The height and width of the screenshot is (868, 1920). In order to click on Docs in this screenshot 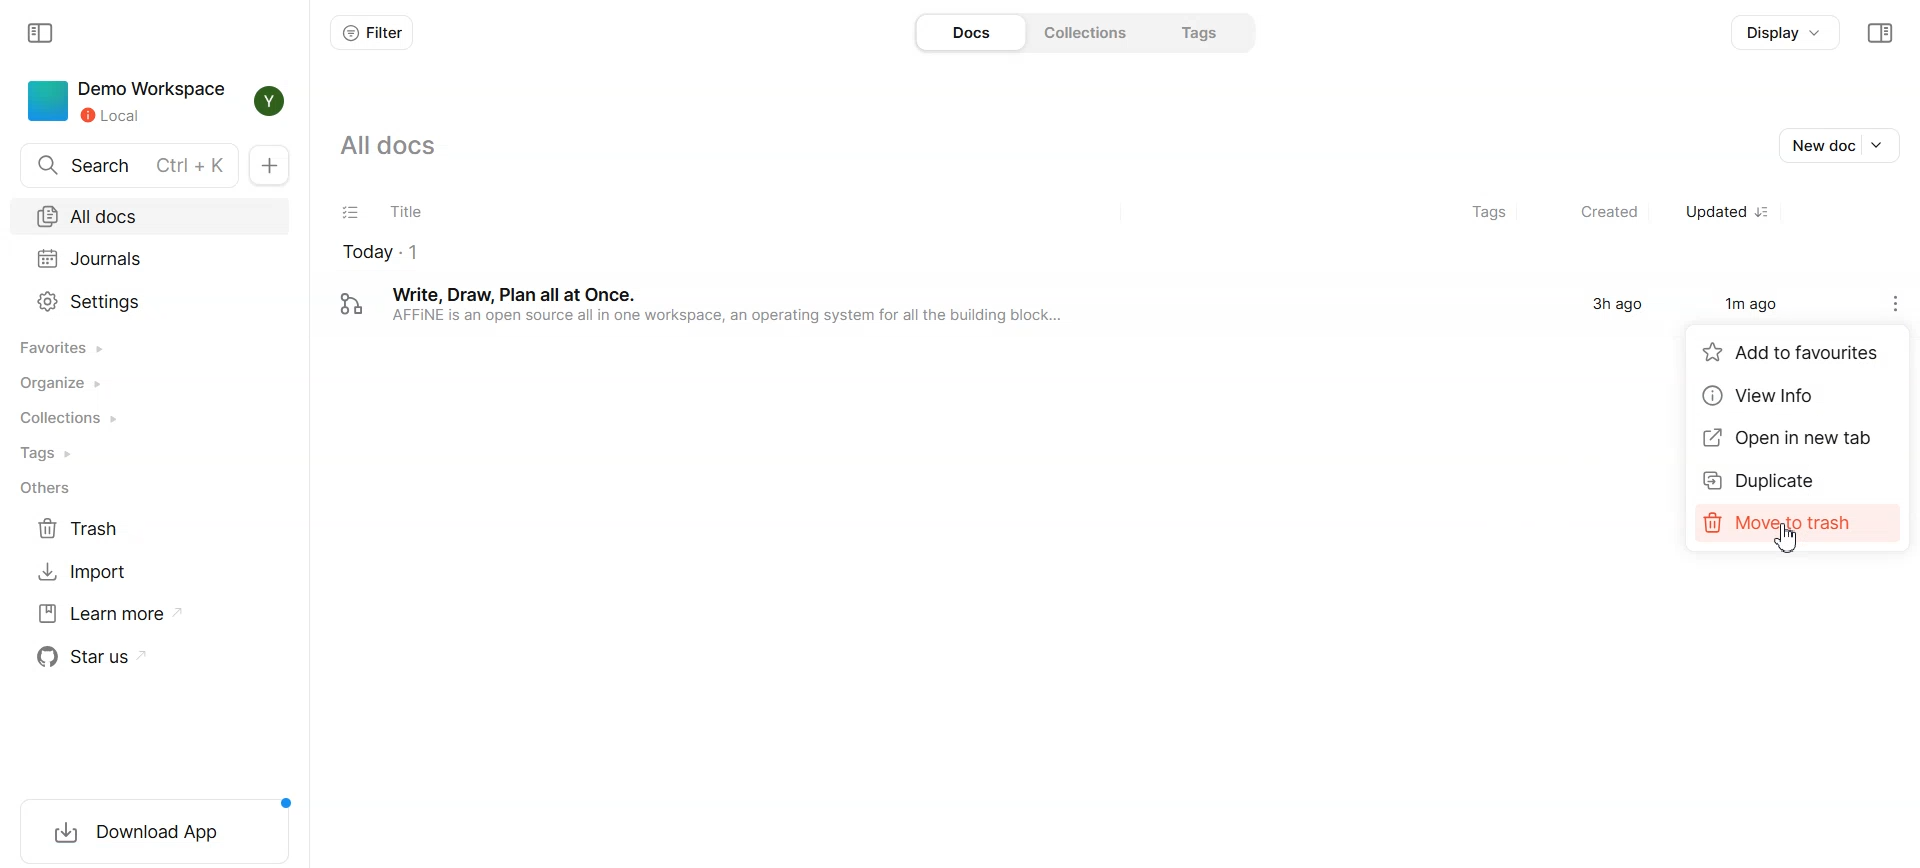, I will do `click(970, 32)`.